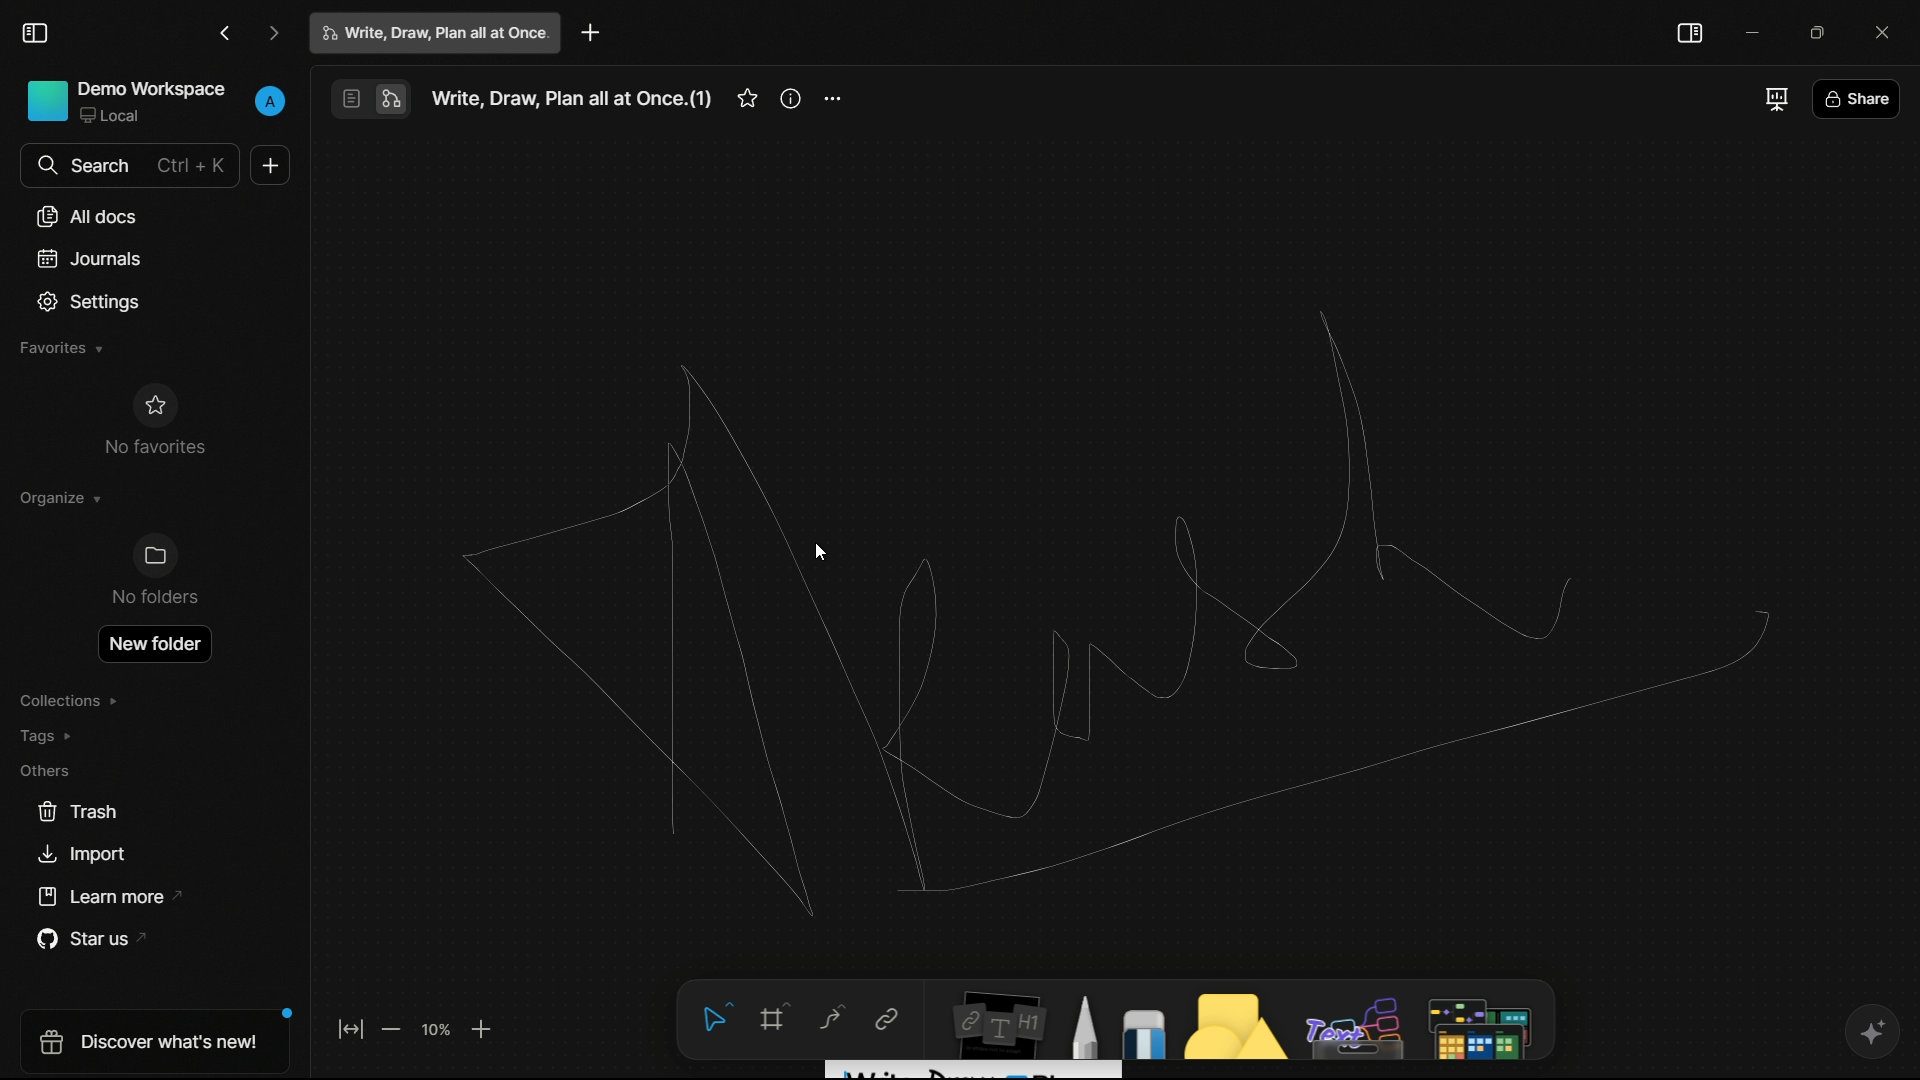  What do you see at coordinates (156, 449) in the screenshot?
I see `No favorites` at bounding box center [156, 449].